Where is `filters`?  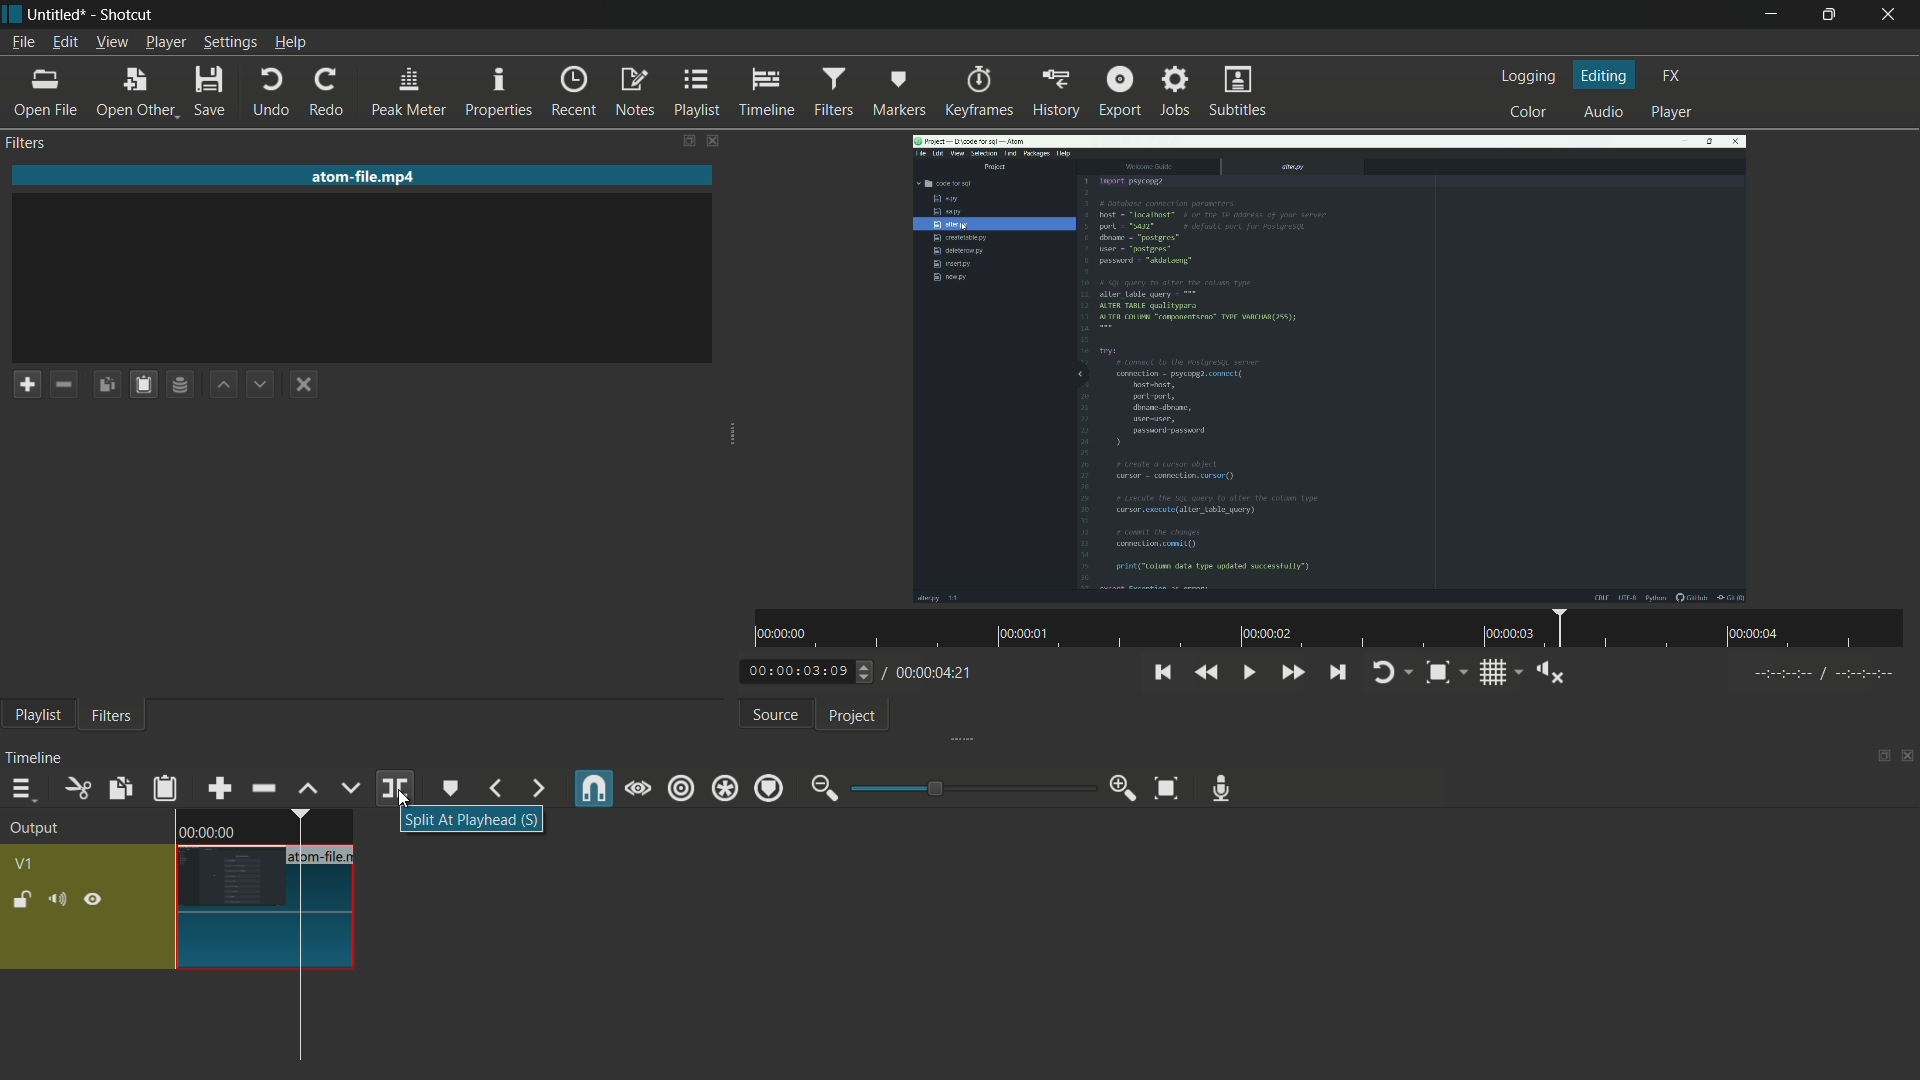
filters is located at coordinates (832, 93).